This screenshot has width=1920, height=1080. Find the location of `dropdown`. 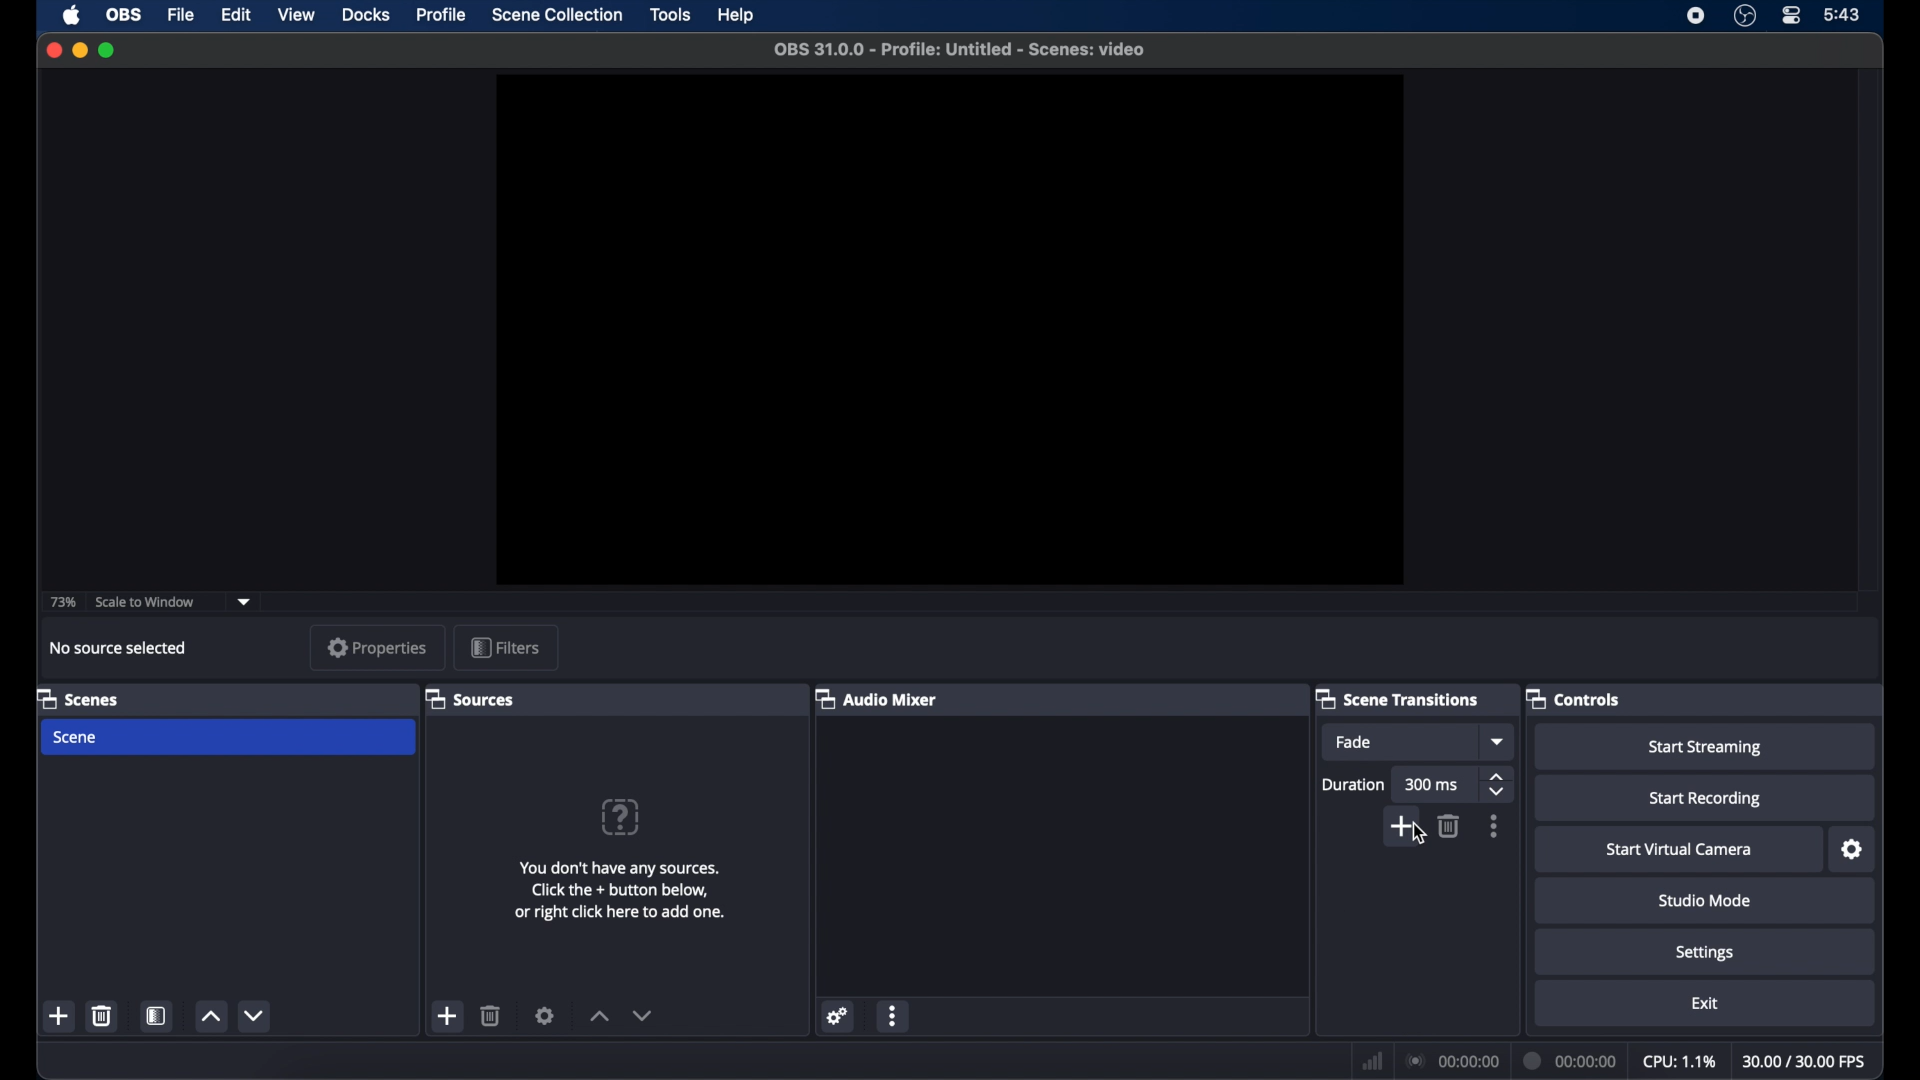

dropdown is located at coordinates (247, 600).